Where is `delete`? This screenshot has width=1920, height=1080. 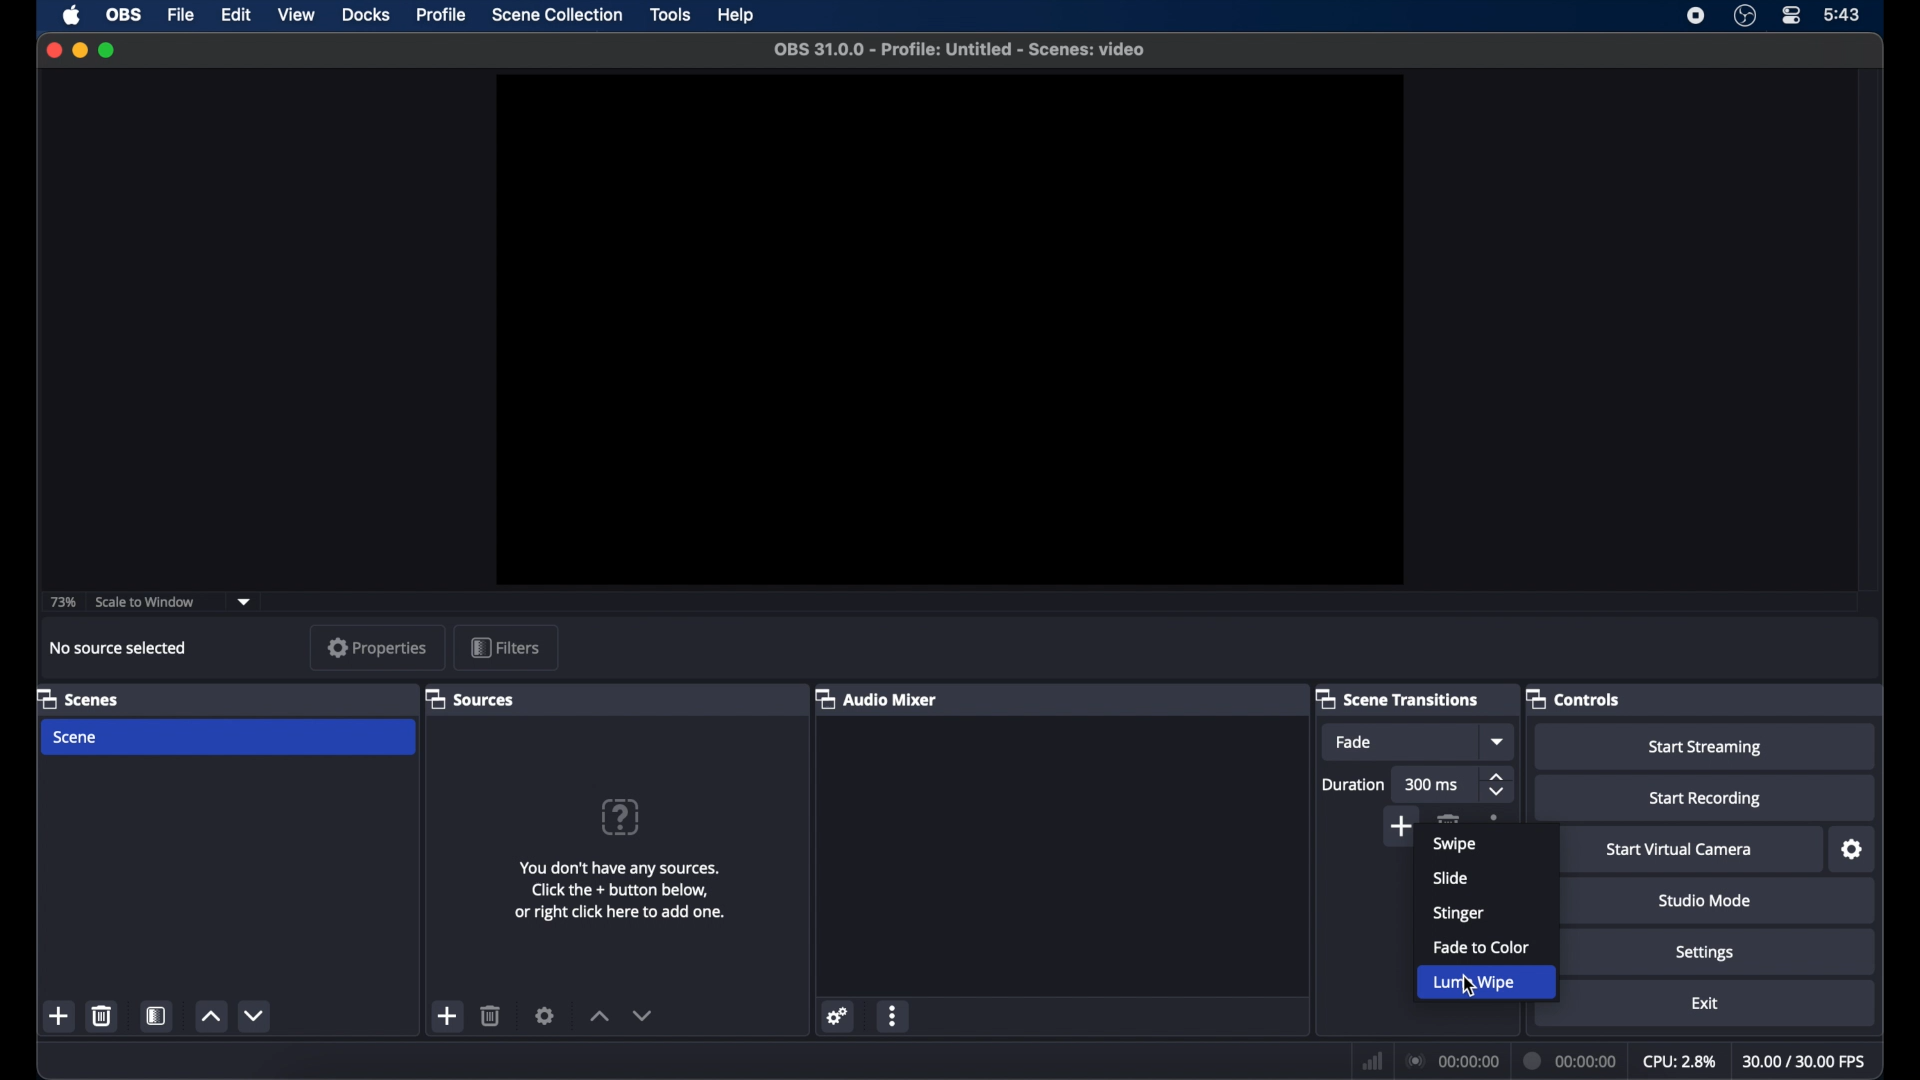 delete is located at coordinates (491, 1015).